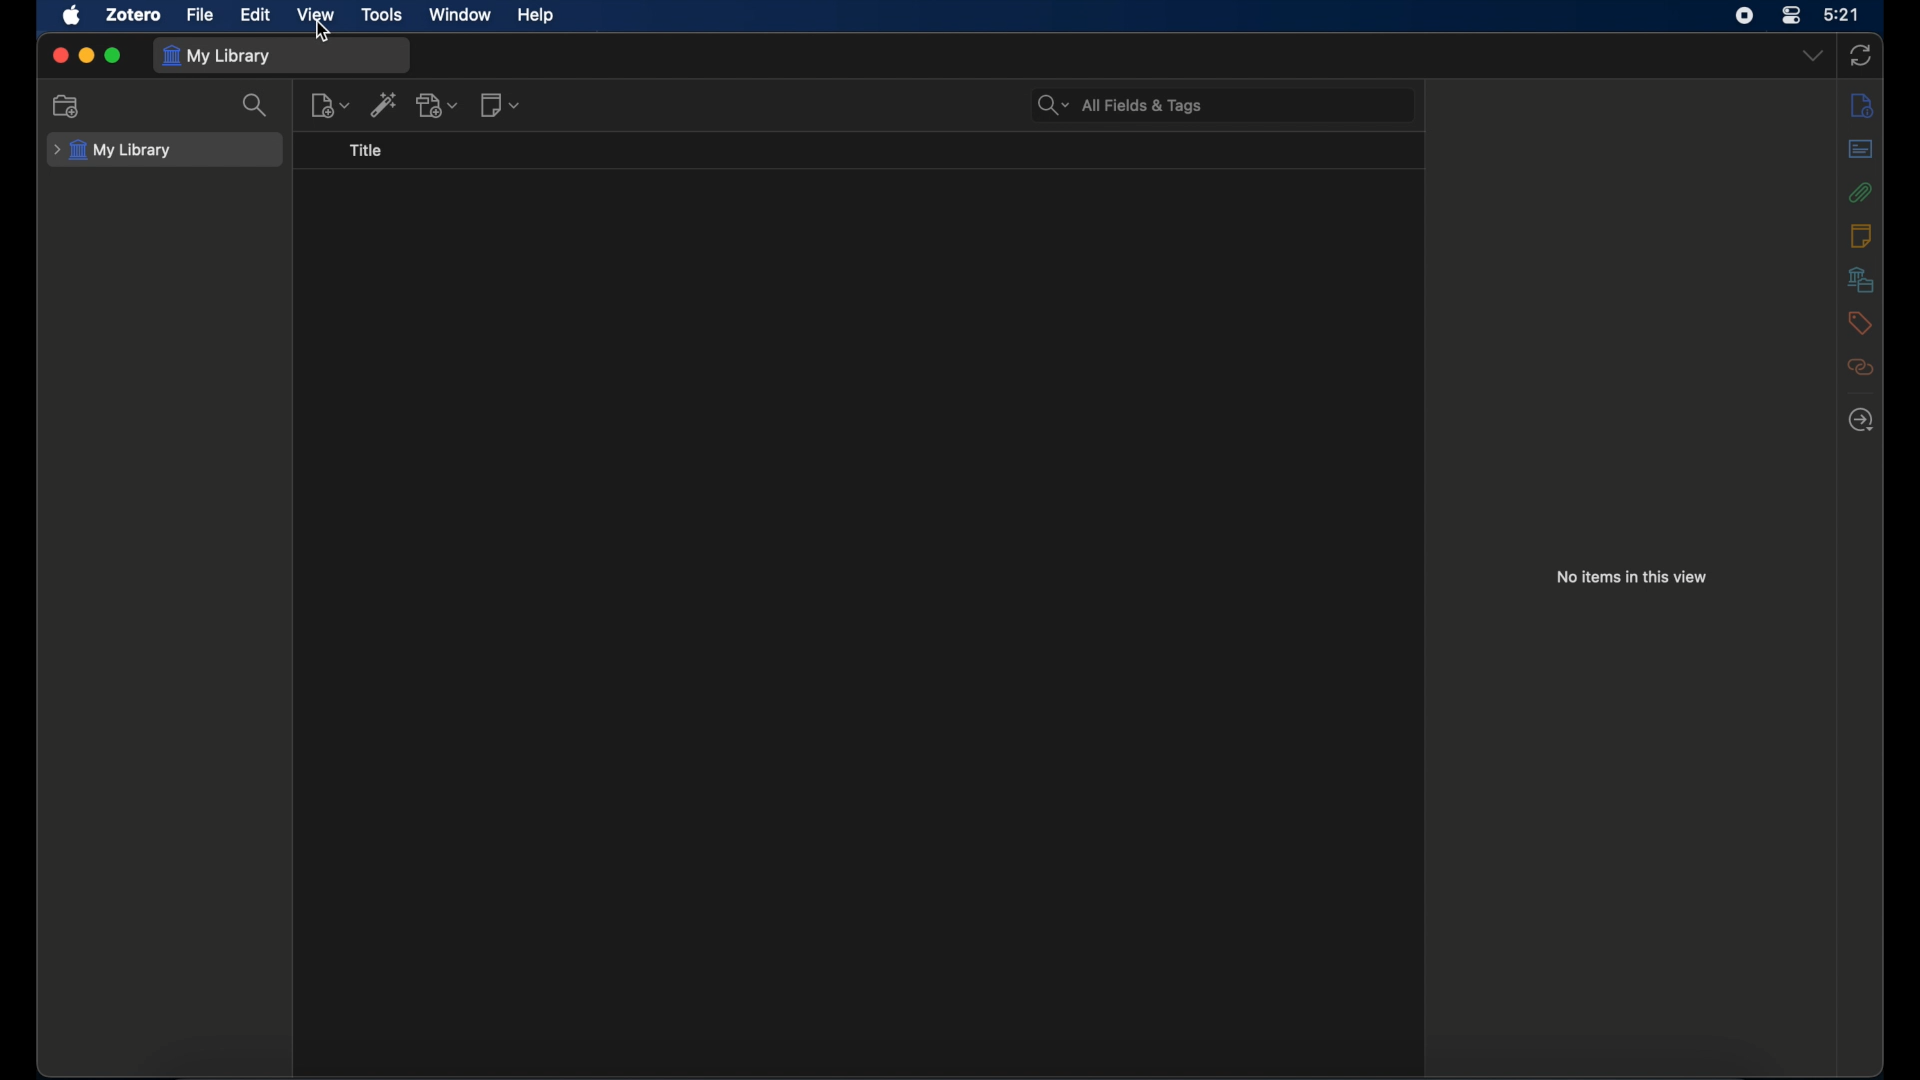 The width and height of the screenshot is (1920, 1080). What do you see at coordinates (1860, 56) in the screenshot?
I see `sync` at bounding box center [1860, 56].